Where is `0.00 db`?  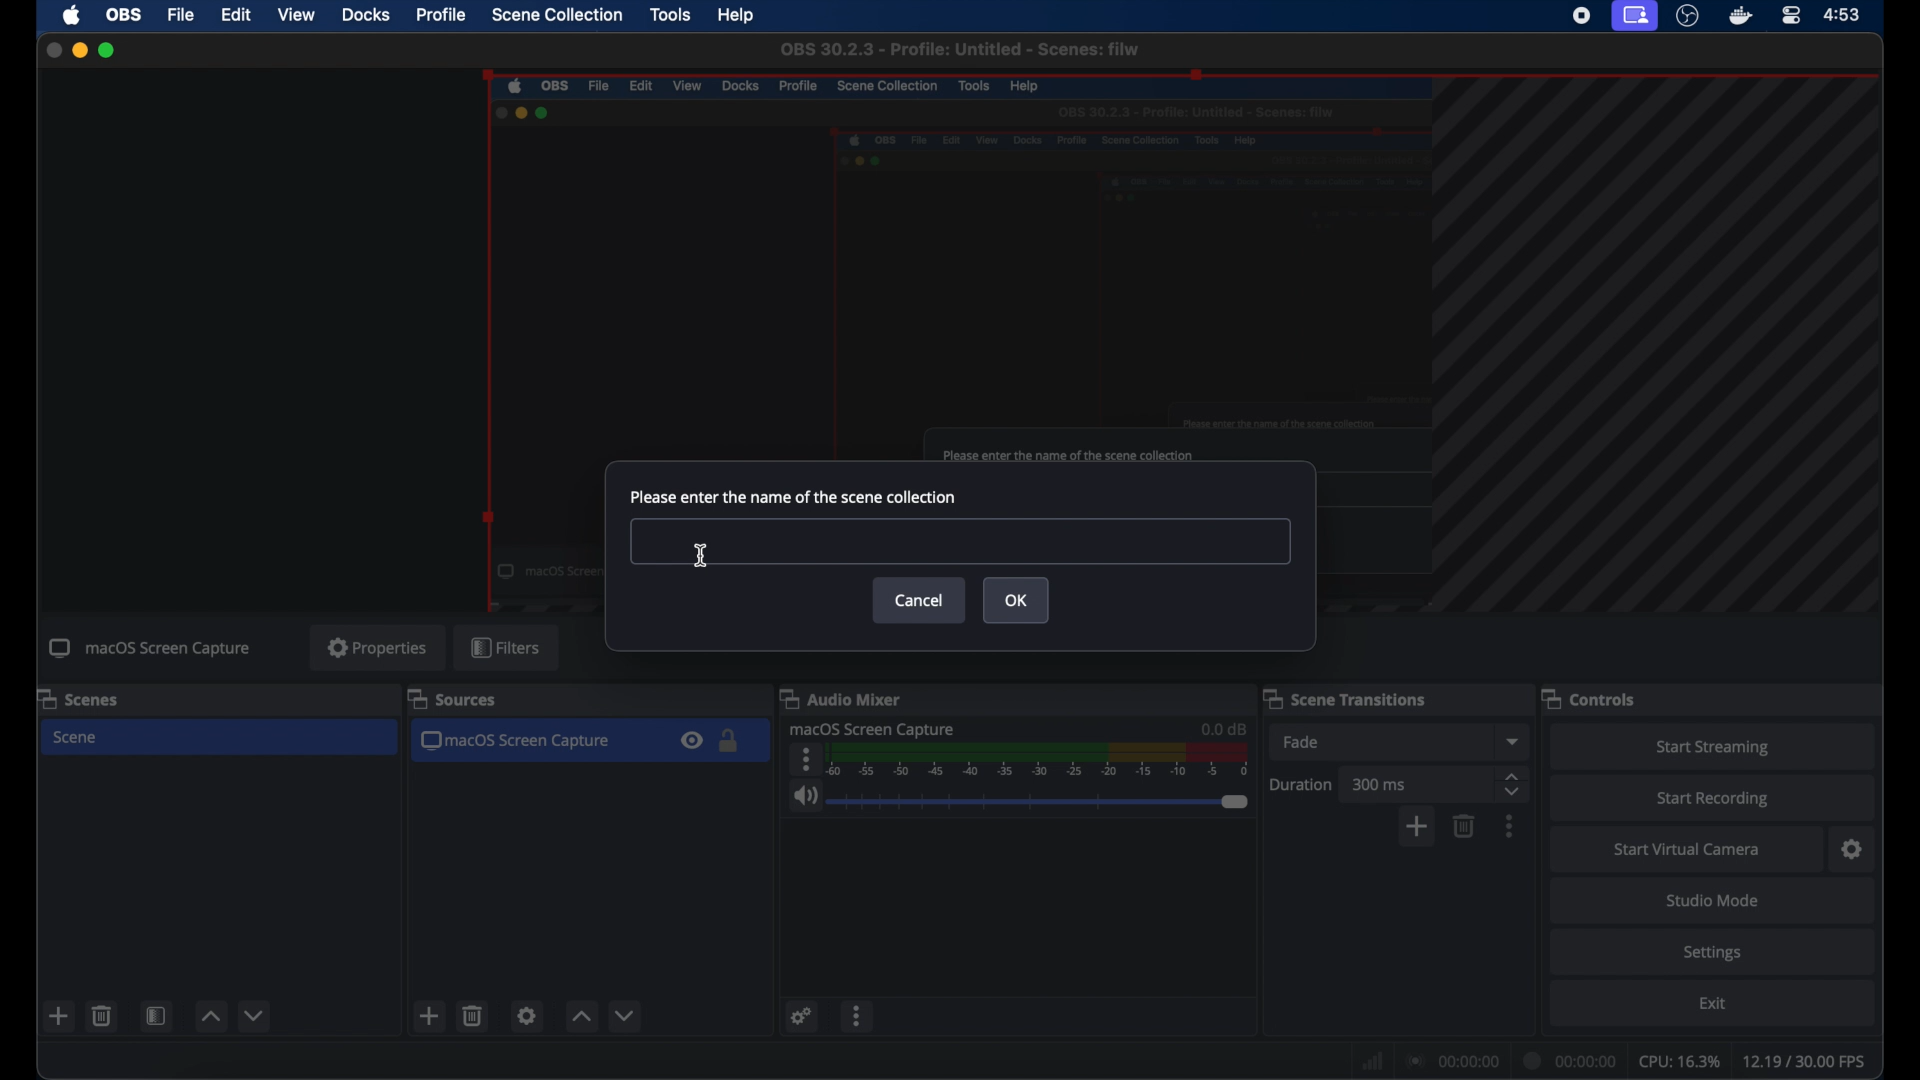
0.00 db is located at coordinates (1222, 725).